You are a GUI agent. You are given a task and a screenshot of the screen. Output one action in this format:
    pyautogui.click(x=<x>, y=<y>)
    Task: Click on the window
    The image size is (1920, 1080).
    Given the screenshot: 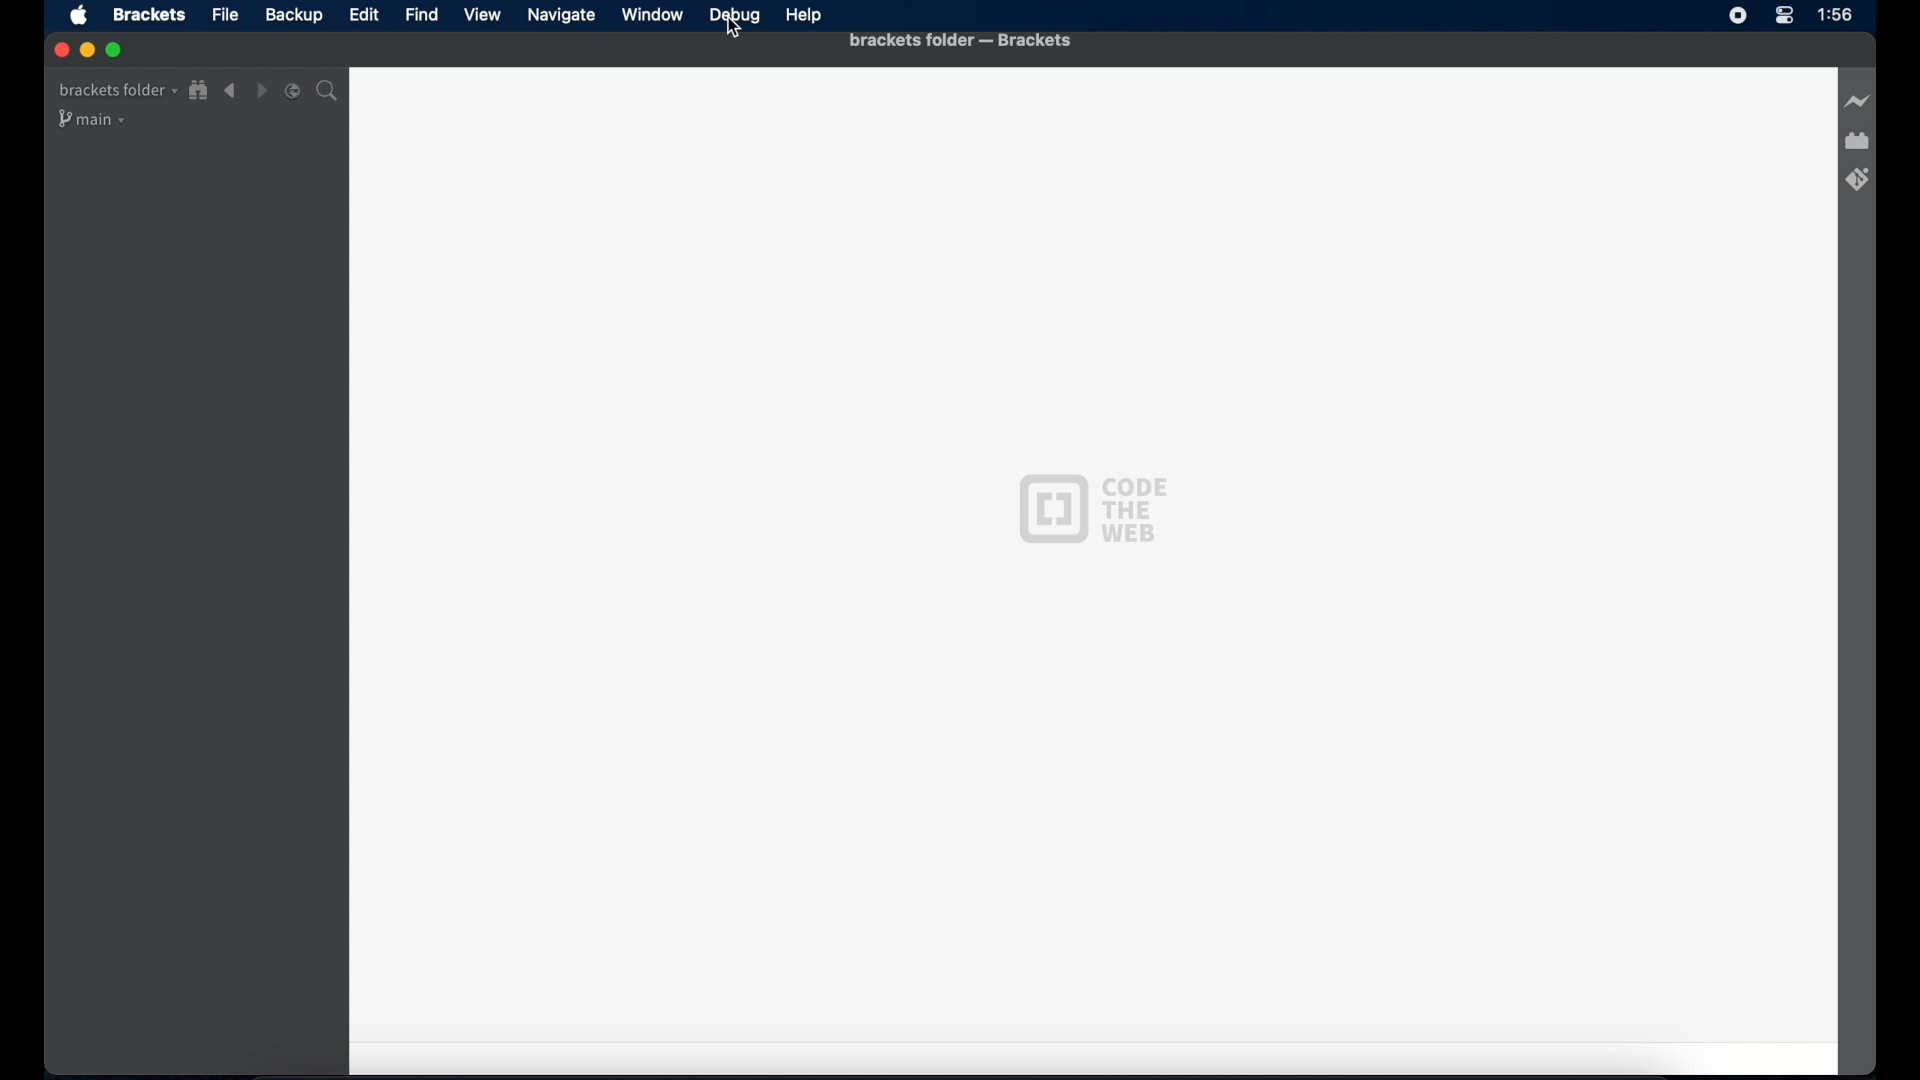 What is the action you would take?
    pyautogui.click(x=653, y=14)
    